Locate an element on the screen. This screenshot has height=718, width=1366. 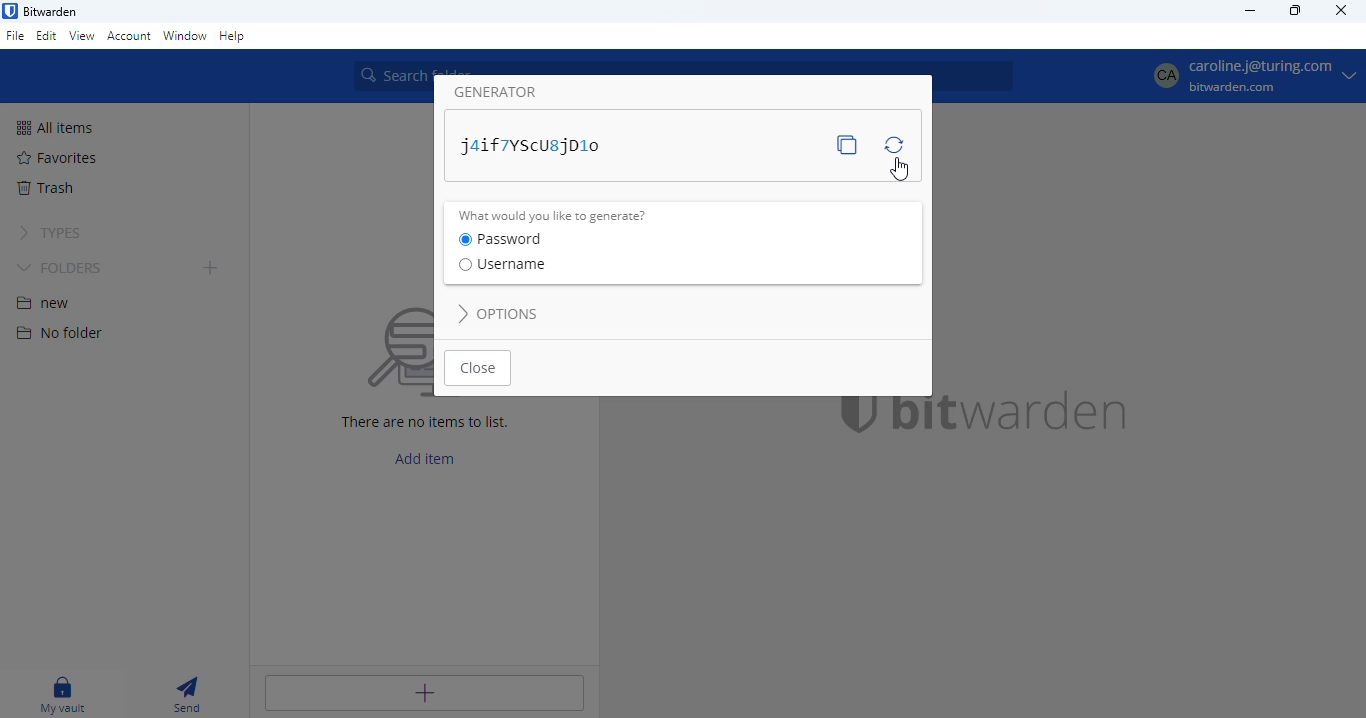
close is located at coordinates (479, 368).